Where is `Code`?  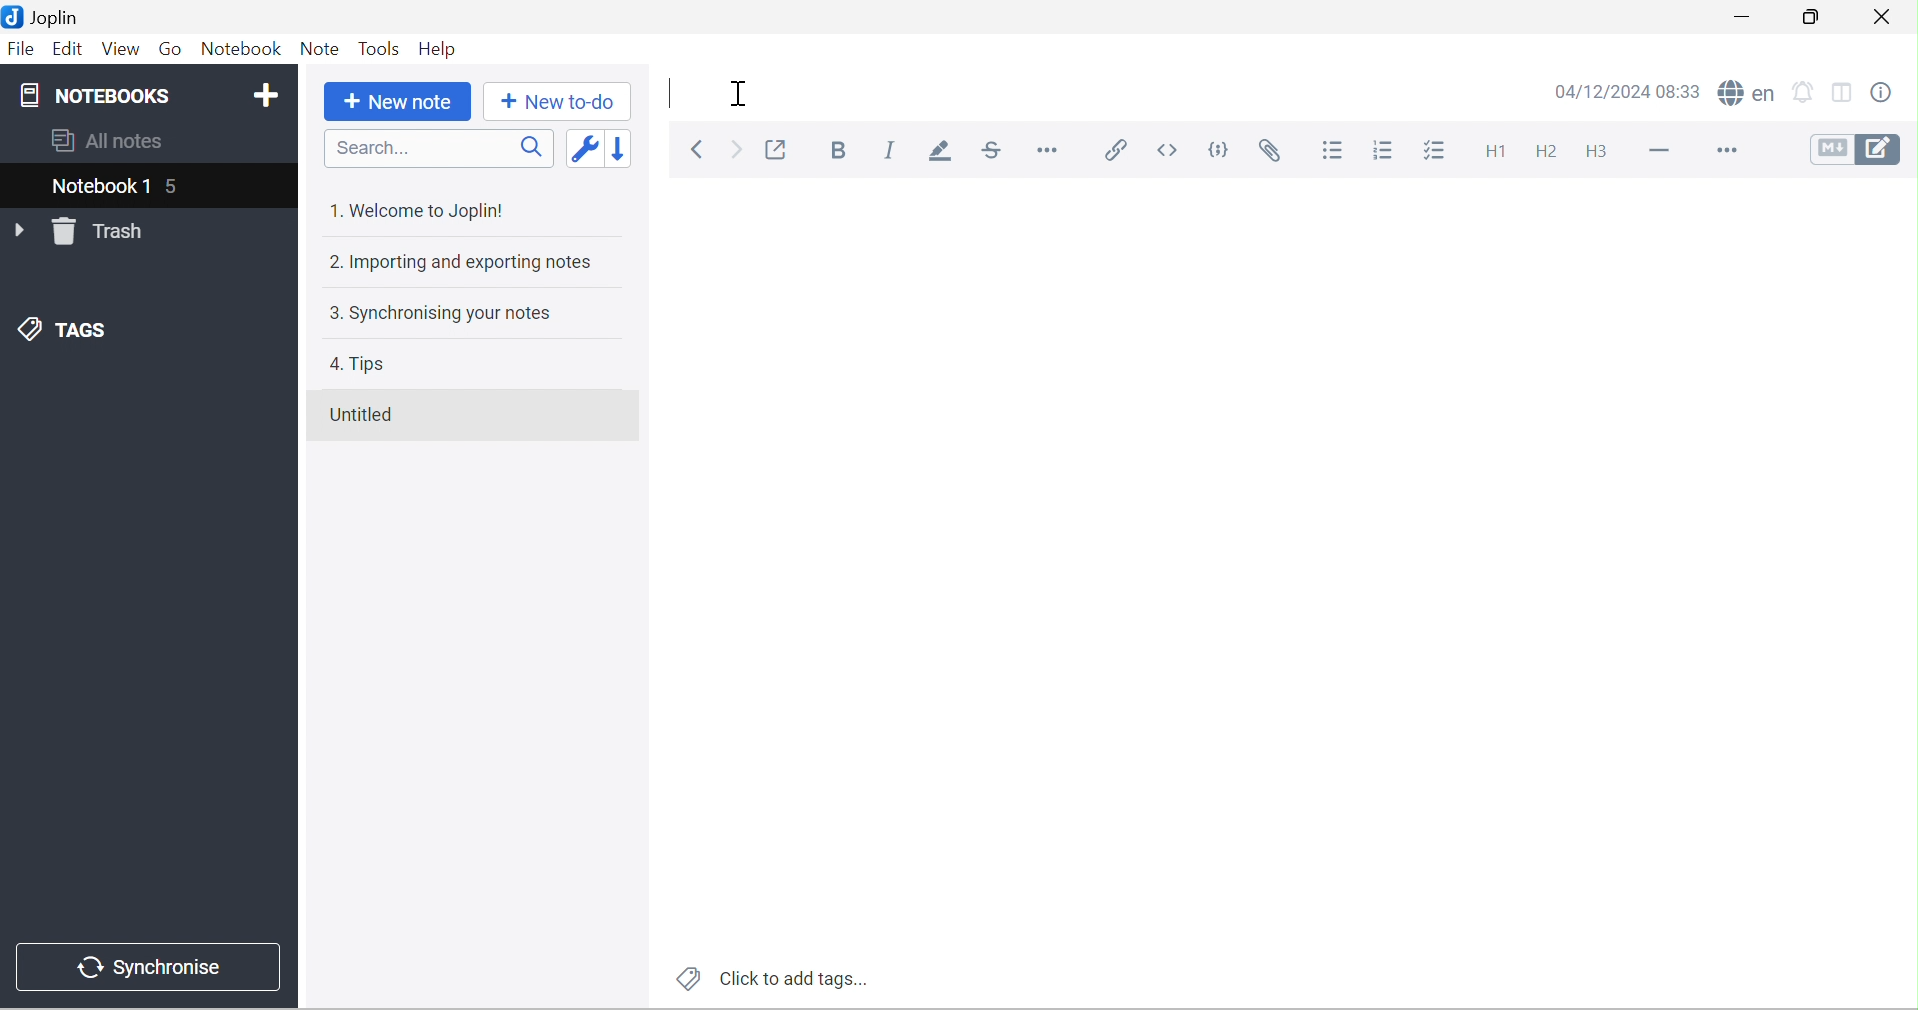
Code is located at coordinates (1219, 149).